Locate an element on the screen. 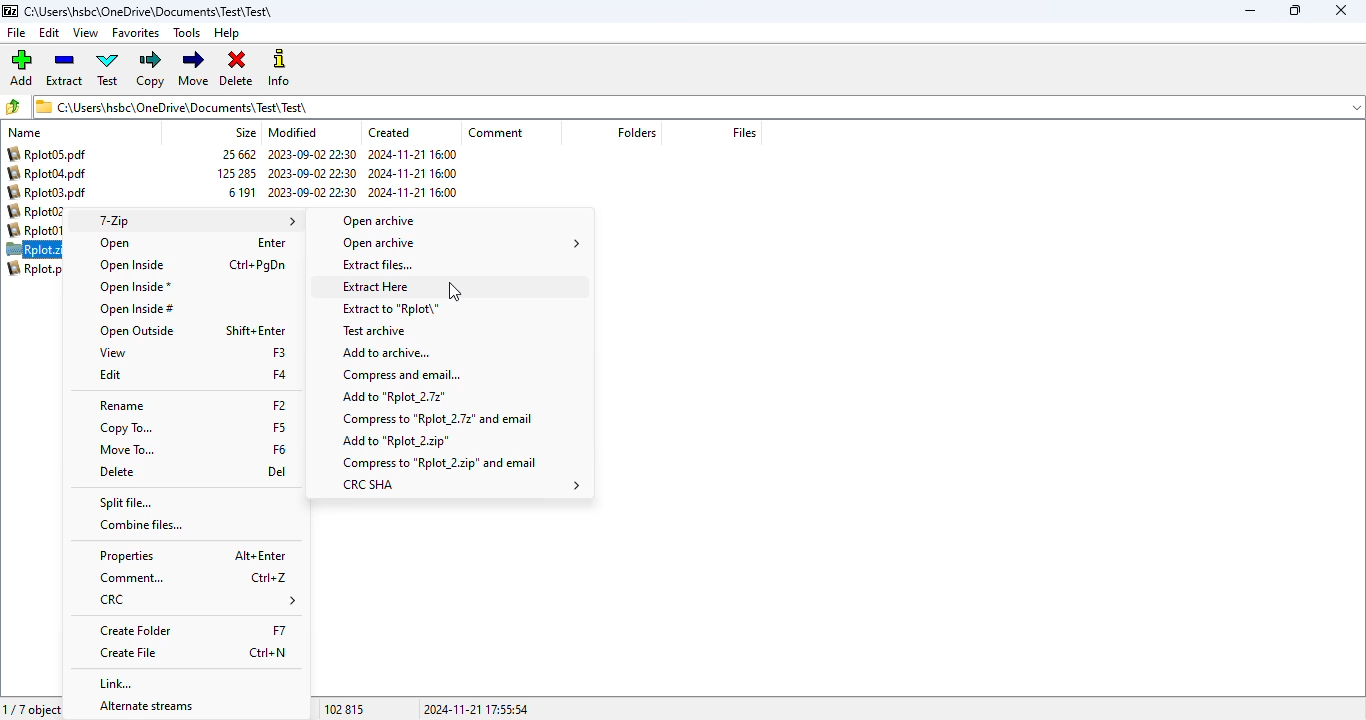 The height and width of the screenshot is (720, 1366). 2023-09-02 22:30 is located at coordinates (312, 173).